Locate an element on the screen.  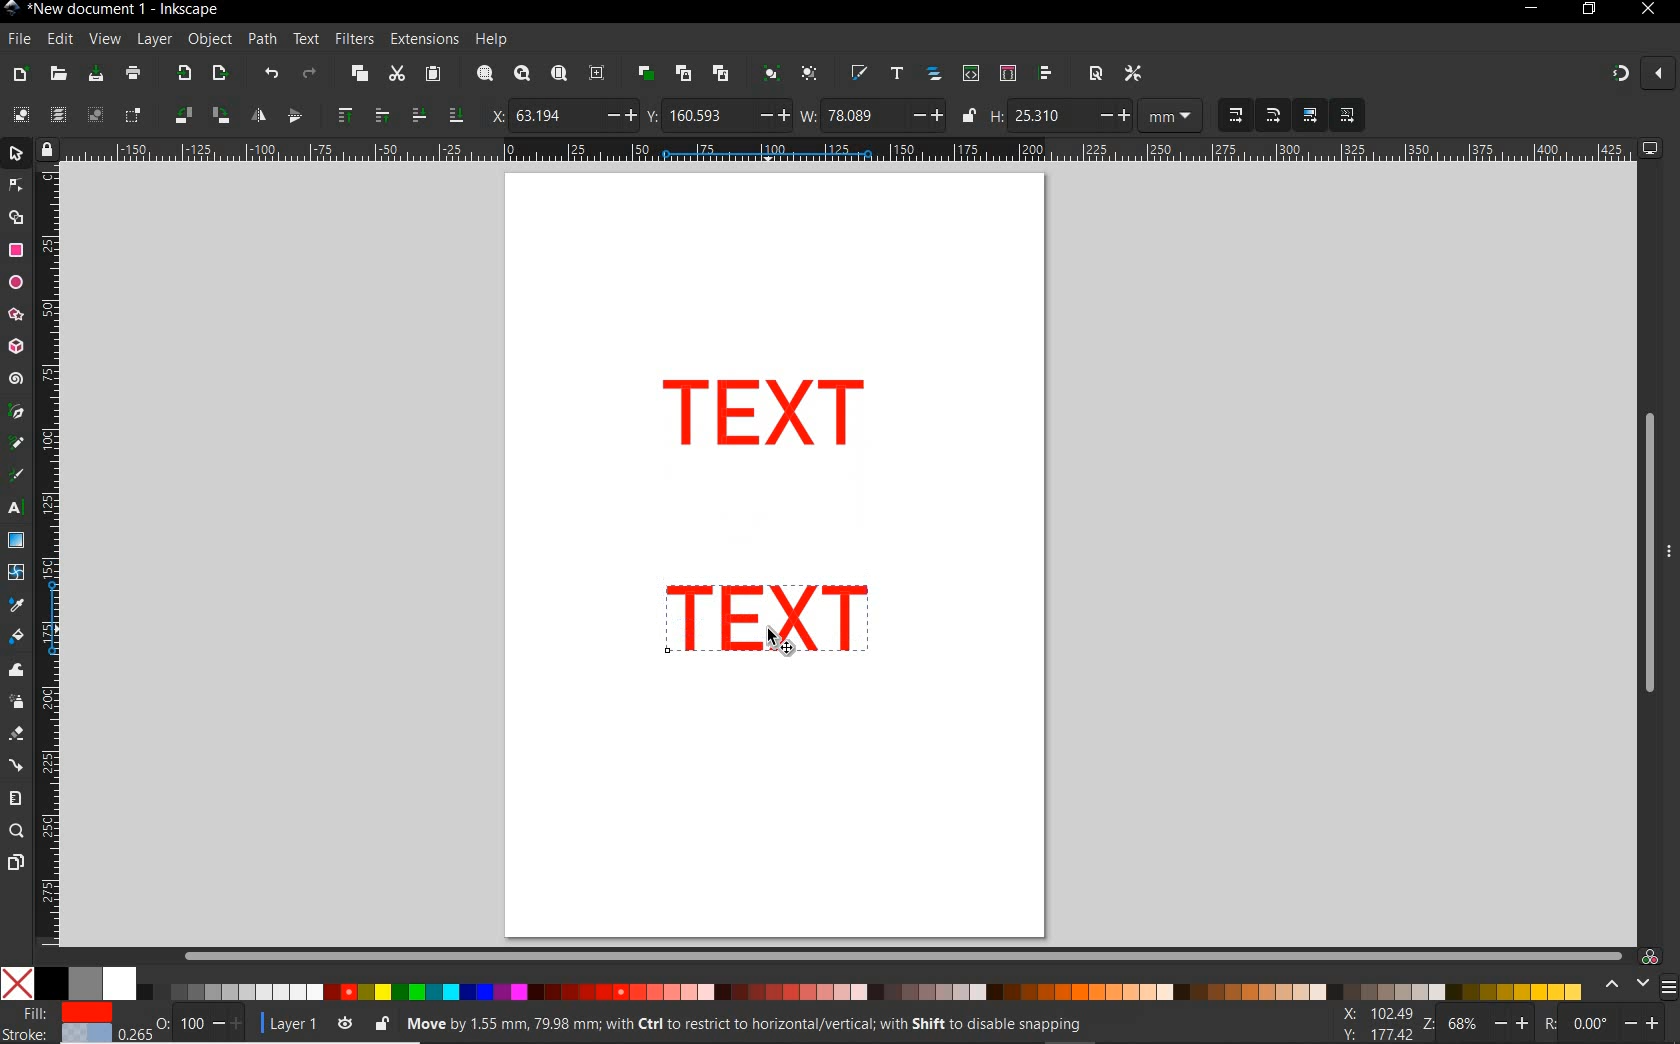
open file dialog is located at coordinates (60, 73).